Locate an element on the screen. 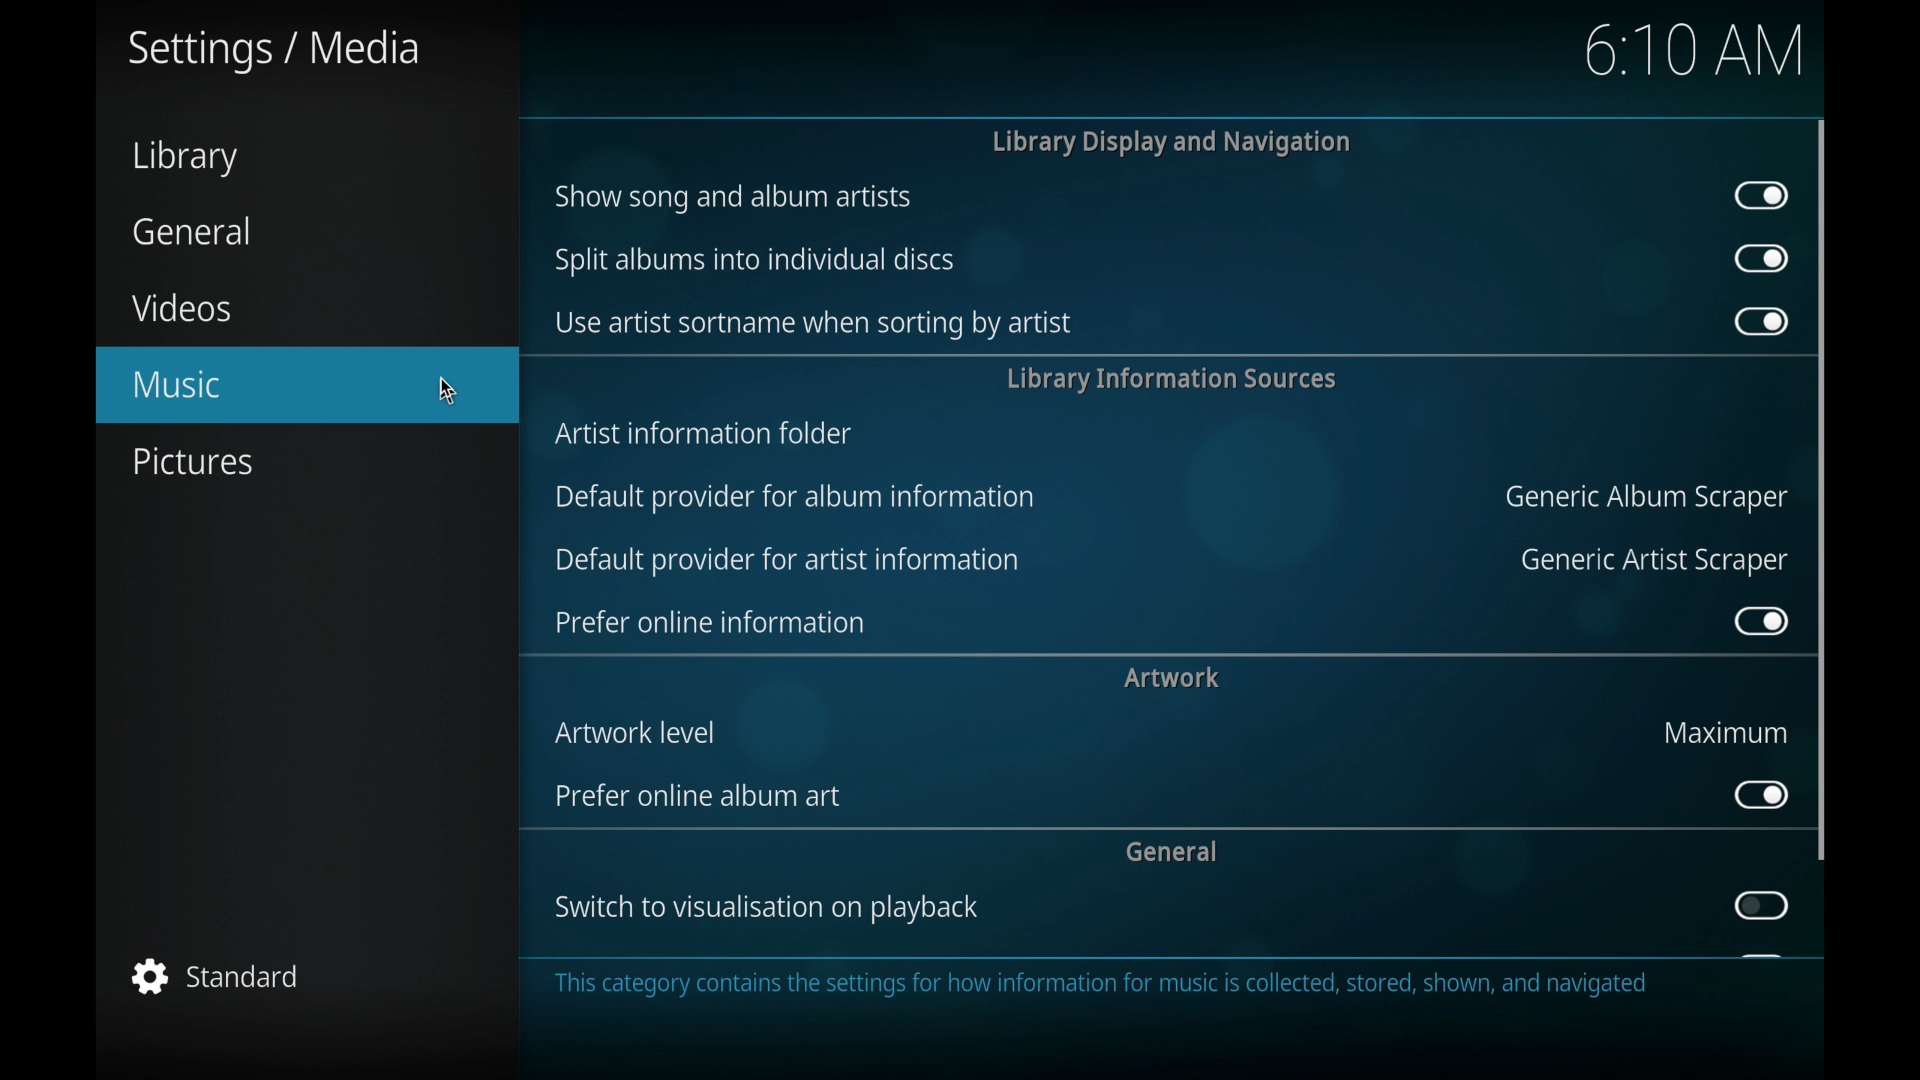  toggle button is located at coordinates (1762, 906).